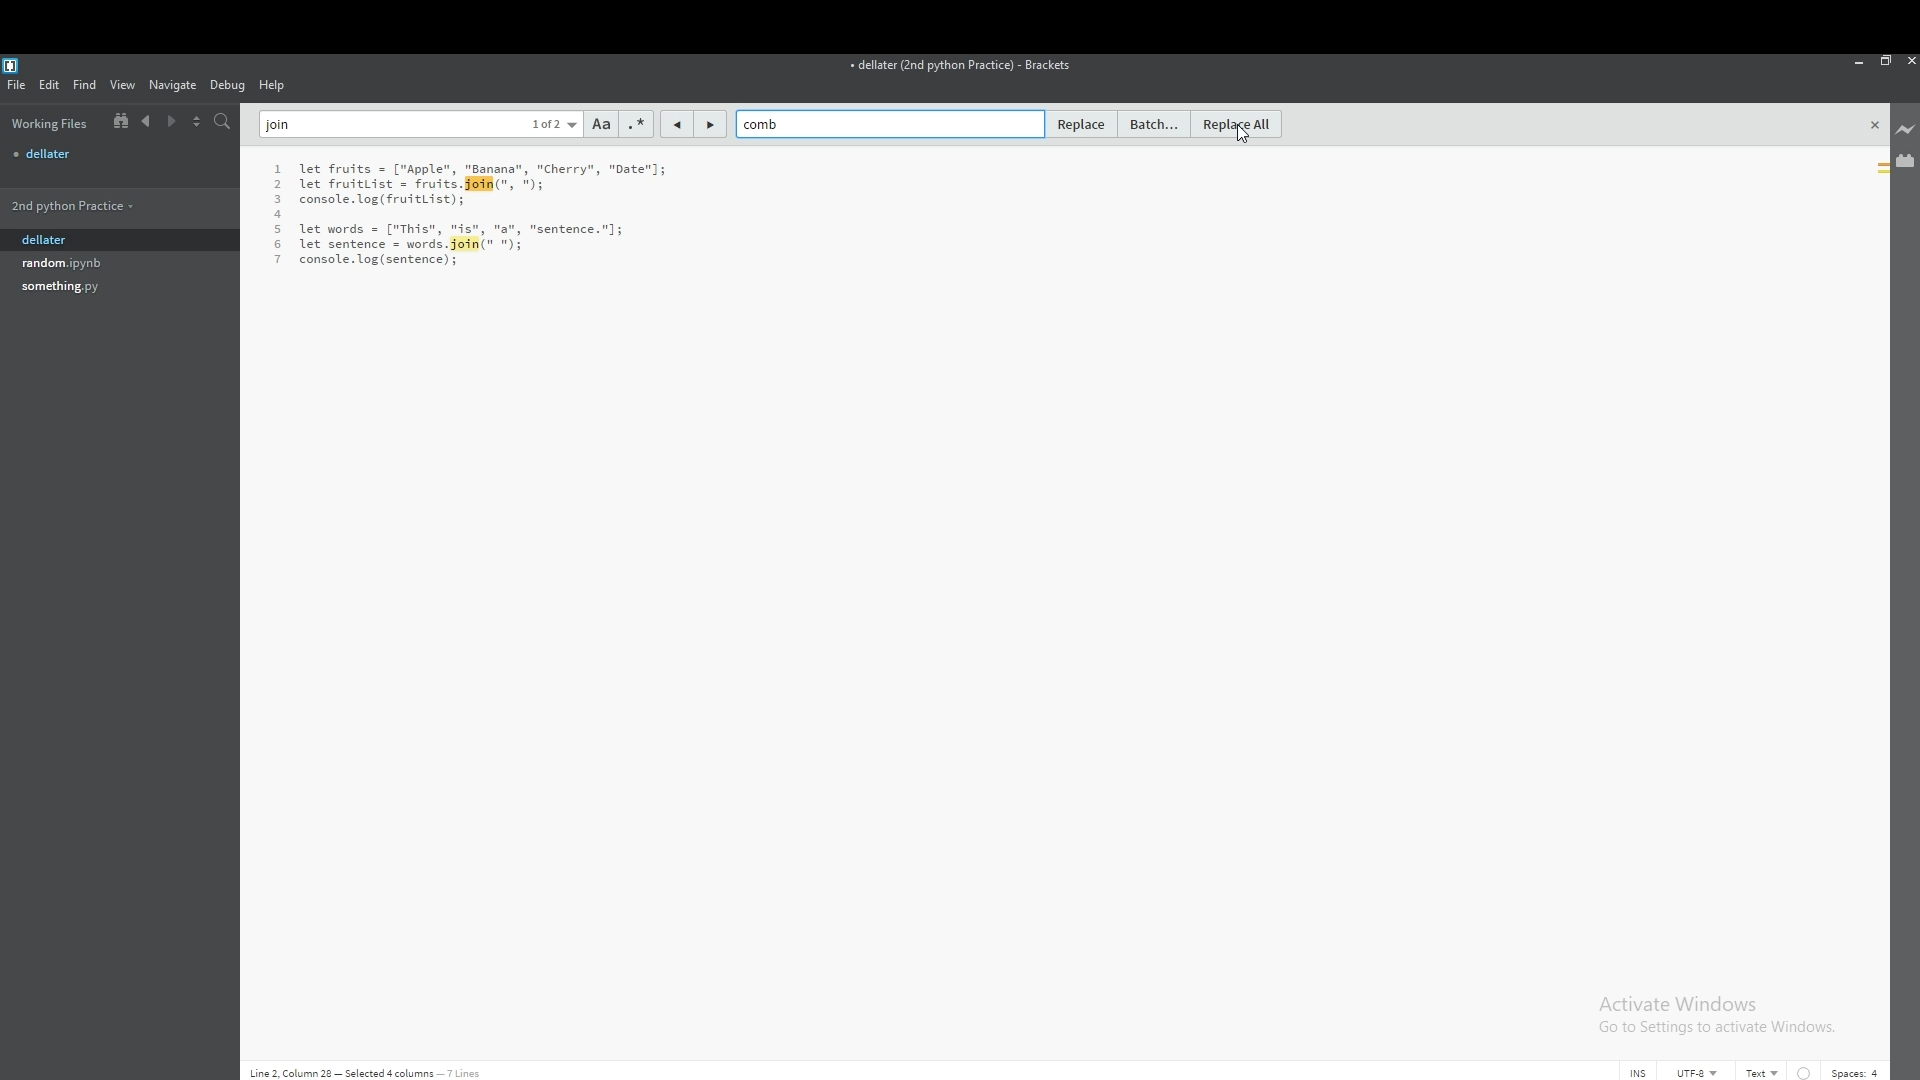  Describe the element at coordinates (228, 85) in the screenshot. I see `debug` at that location.